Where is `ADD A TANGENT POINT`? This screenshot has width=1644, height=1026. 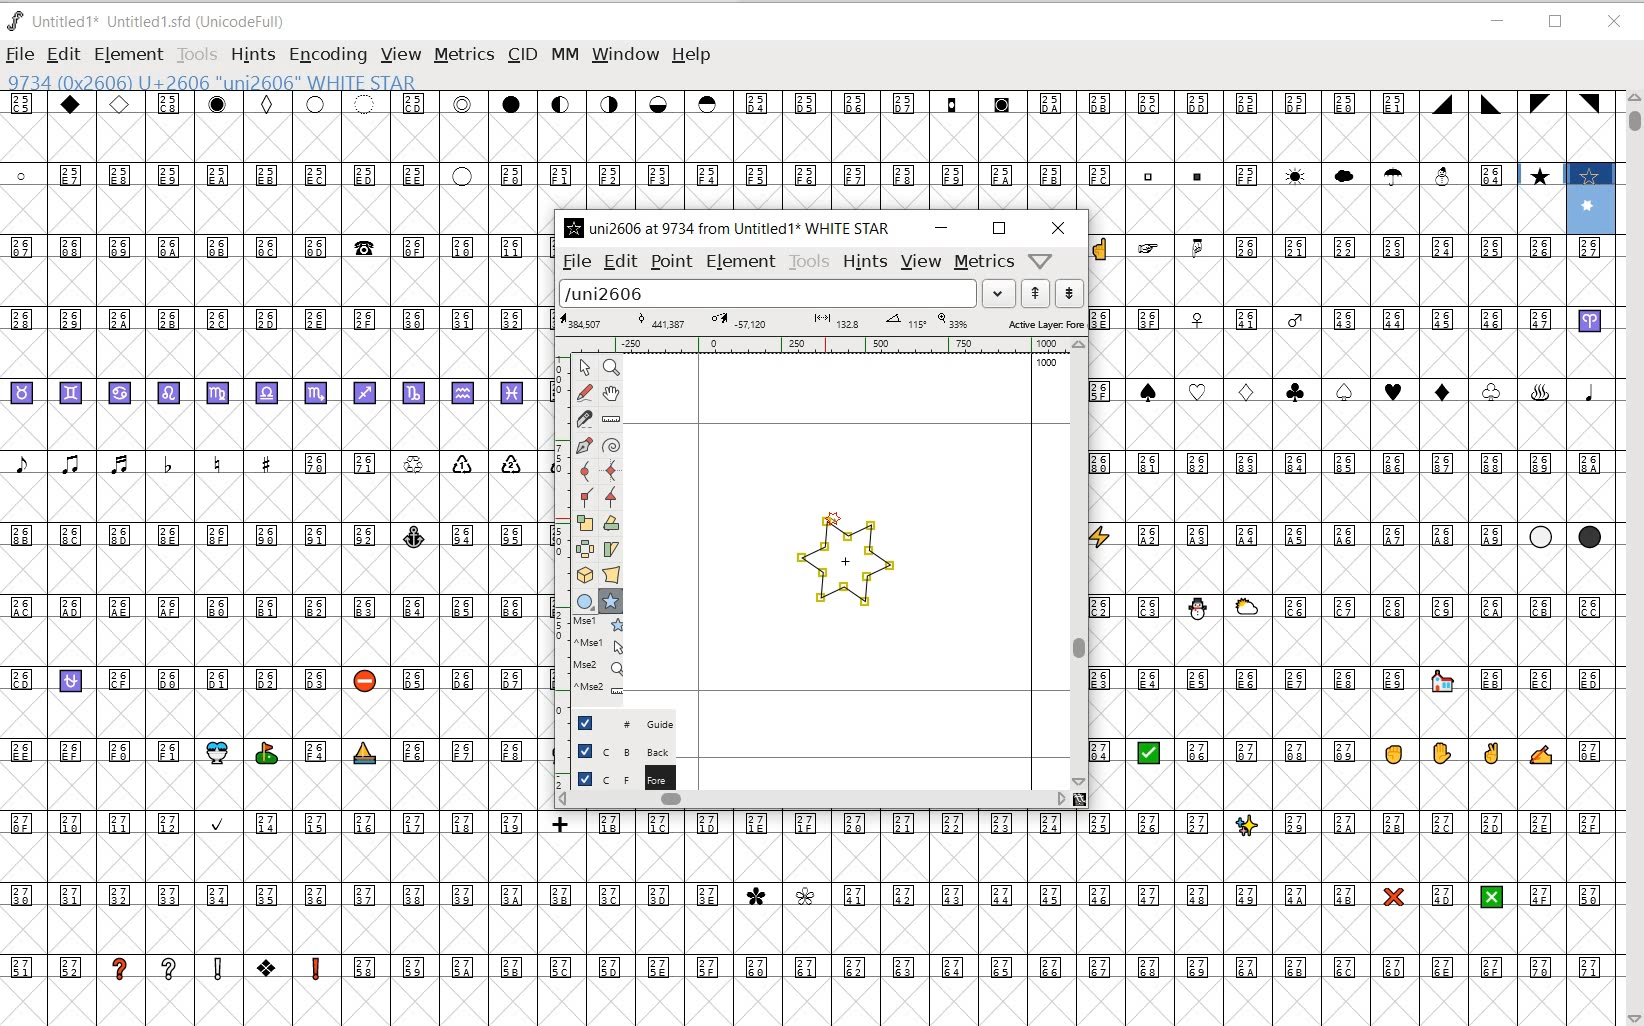
ADD A TANGENT POINT is located at coordinates (612, 498).